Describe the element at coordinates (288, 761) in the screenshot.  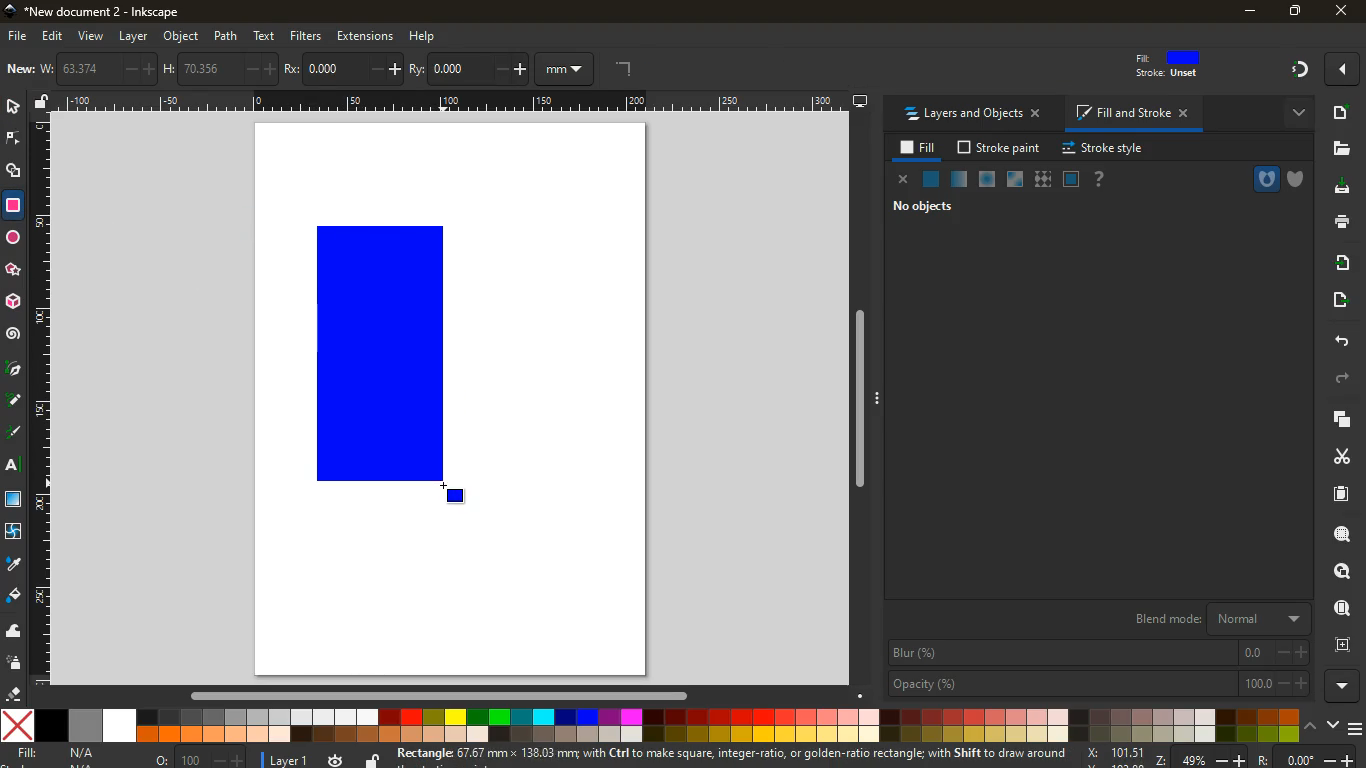
I see `layer 1` at that location.